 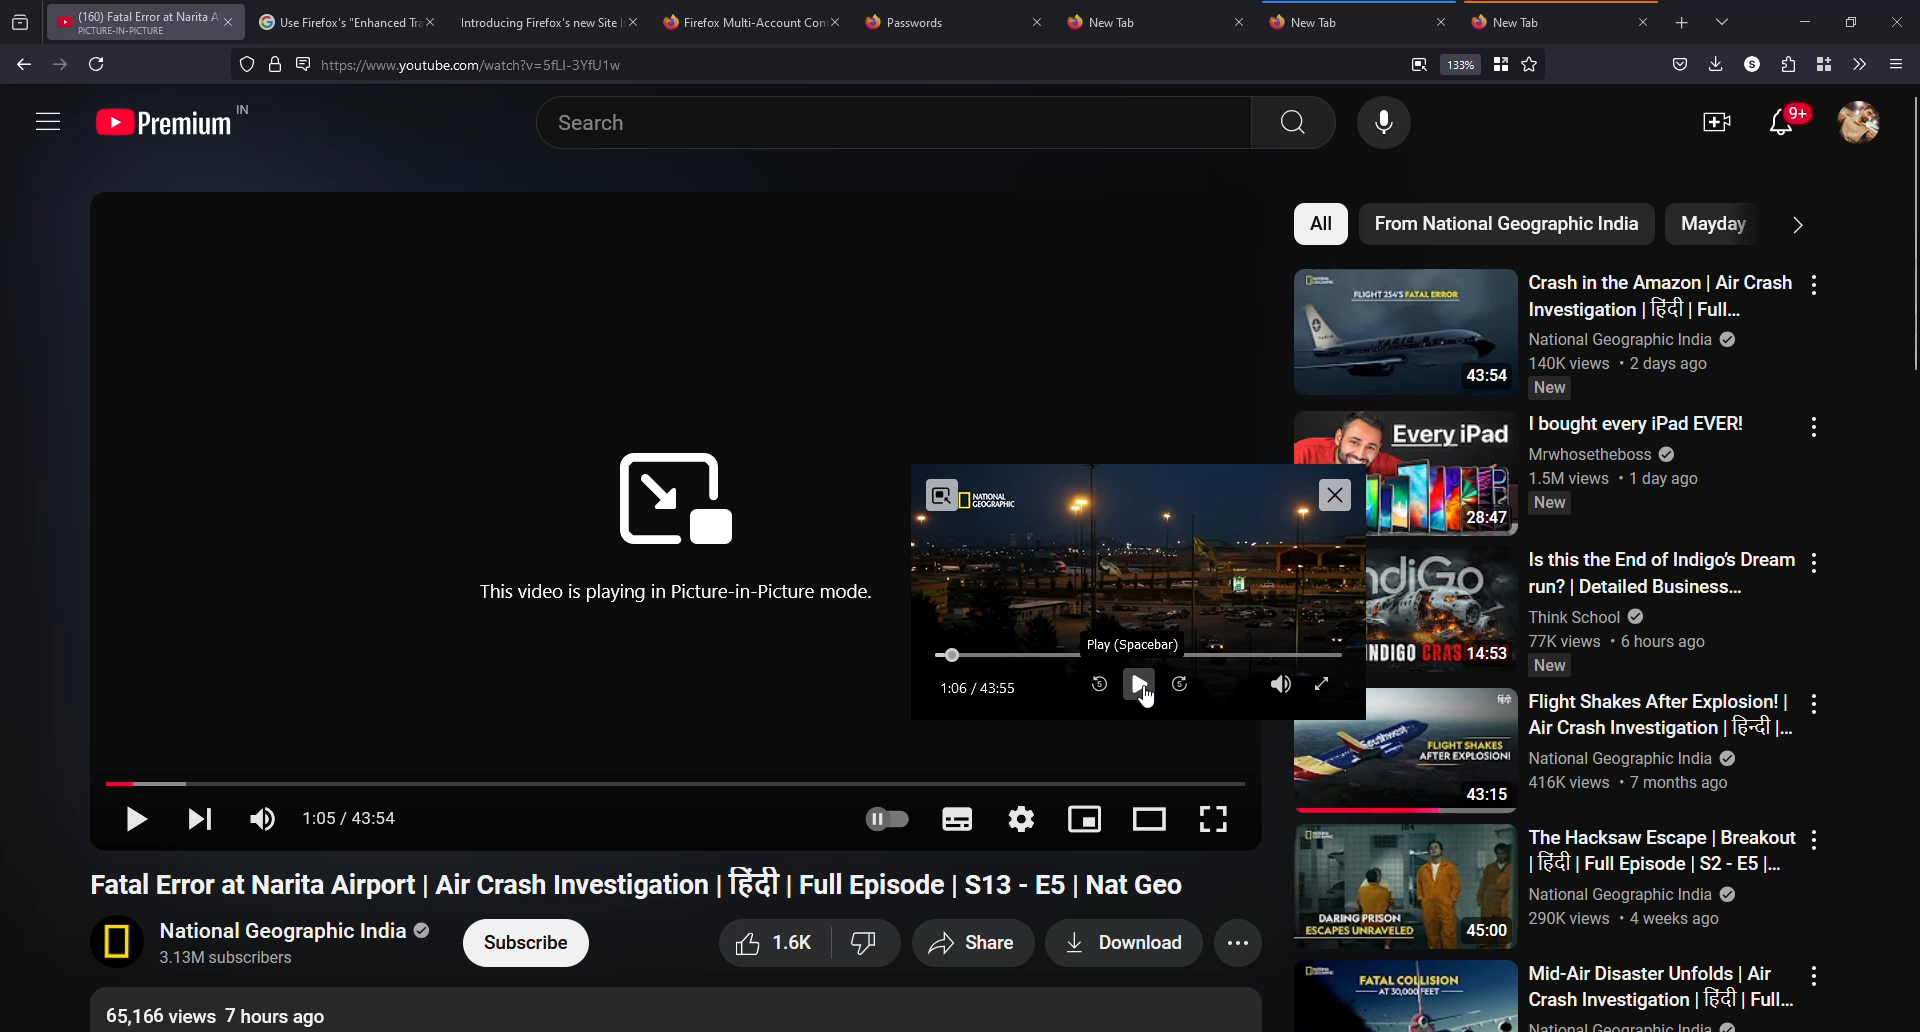 What do you see at coordinates (1112, 23) in the screenshot?
I see `tab` at bounding box center [1112, 23].